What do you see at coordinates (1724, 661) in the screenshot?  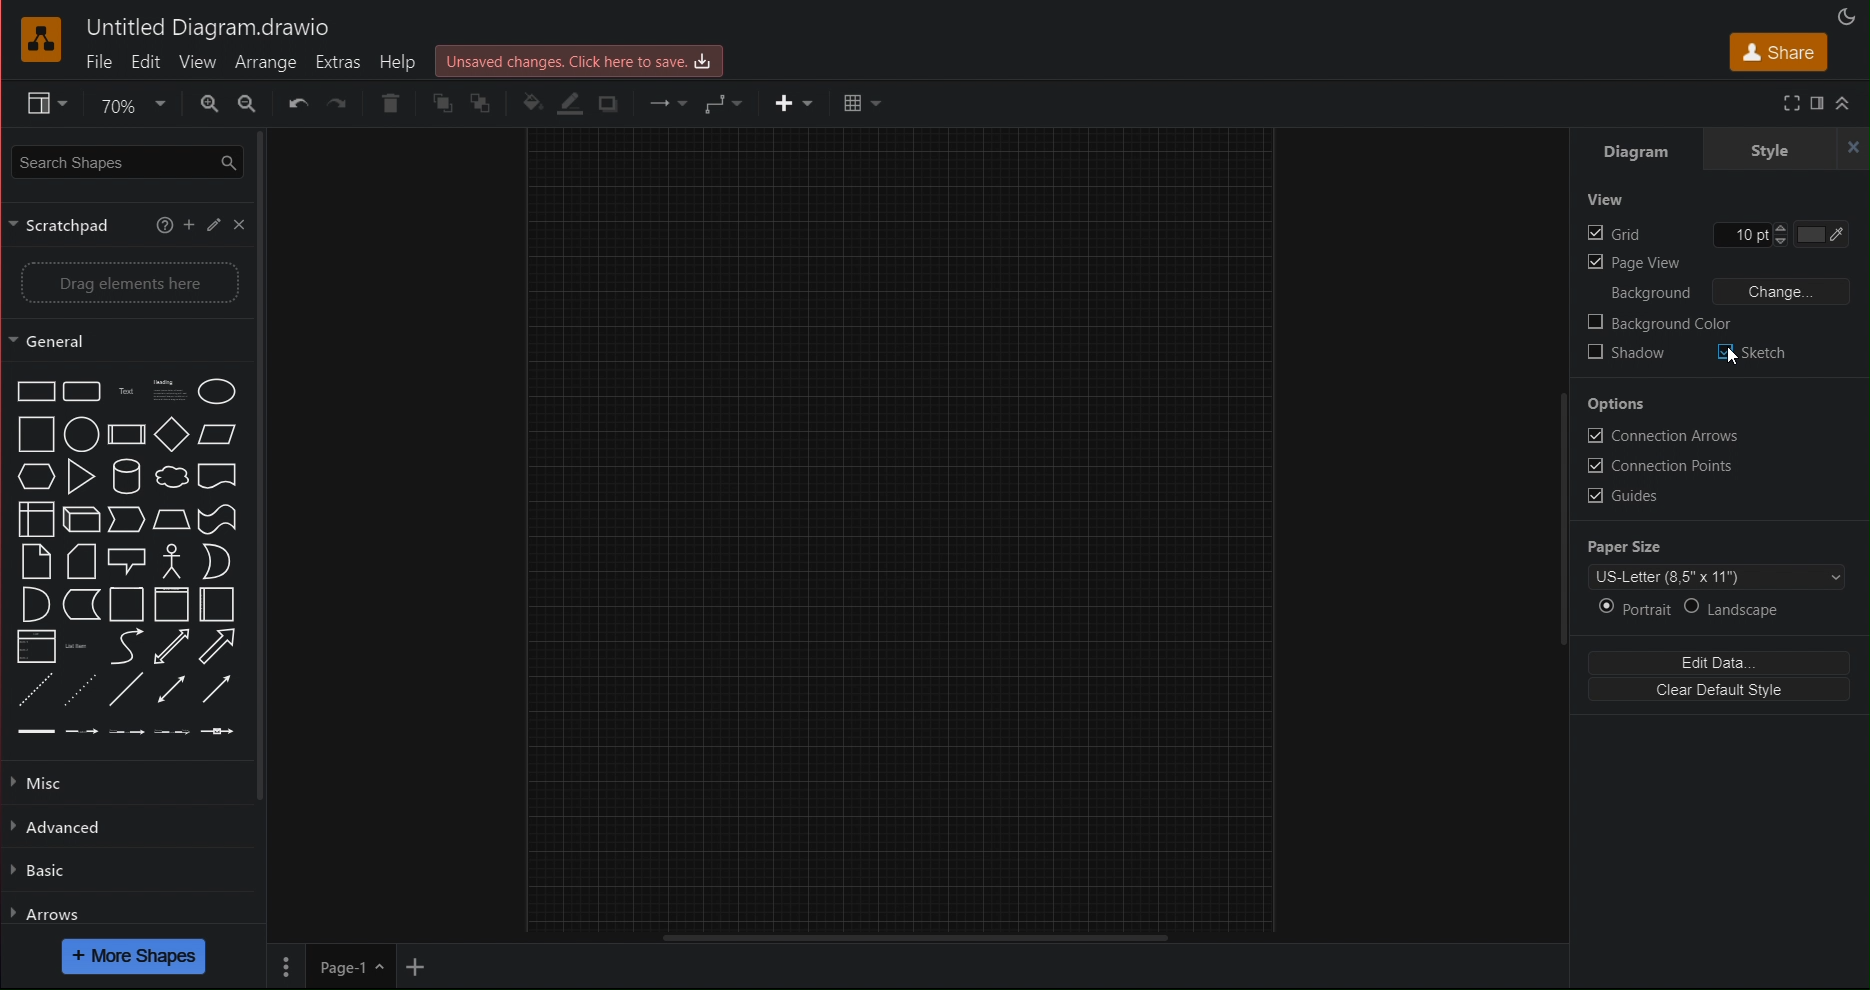 I see `Edit Data` at bounding box center [1724, 661].